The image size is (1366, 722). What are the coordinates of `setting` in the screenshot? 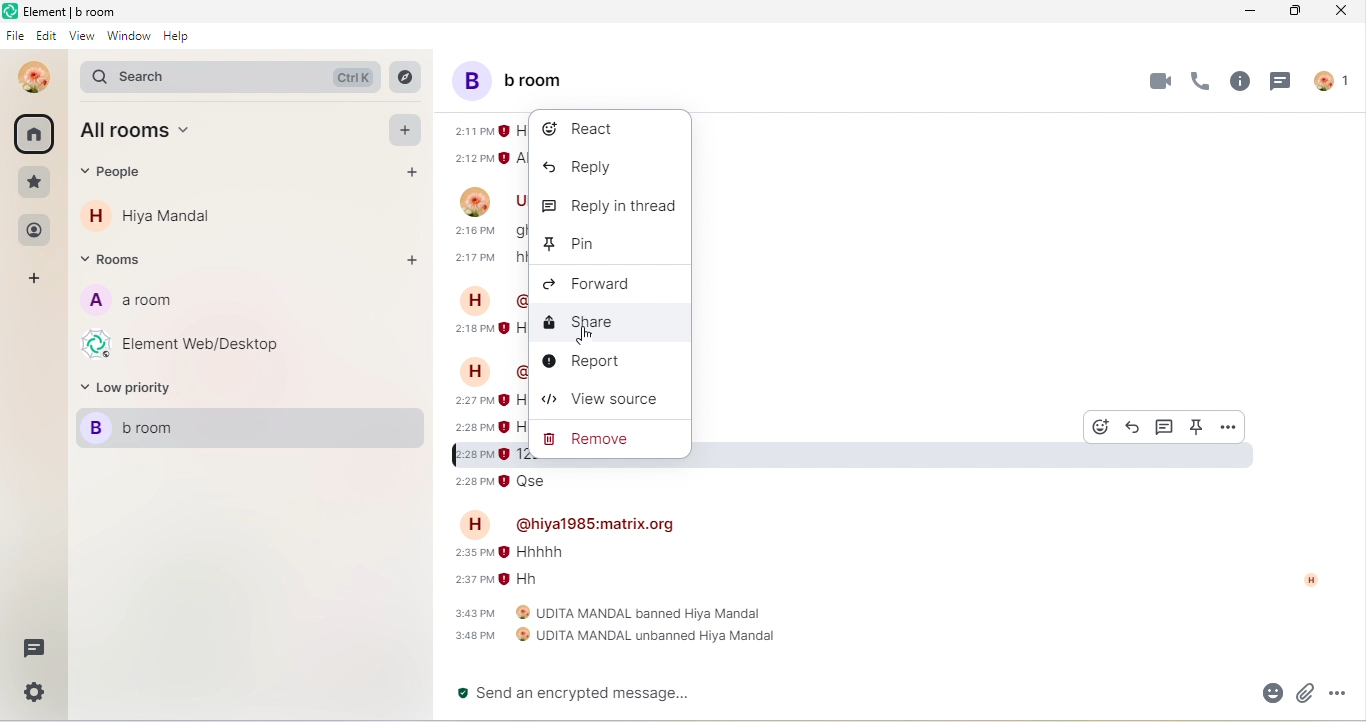 It's located at (31, 697).